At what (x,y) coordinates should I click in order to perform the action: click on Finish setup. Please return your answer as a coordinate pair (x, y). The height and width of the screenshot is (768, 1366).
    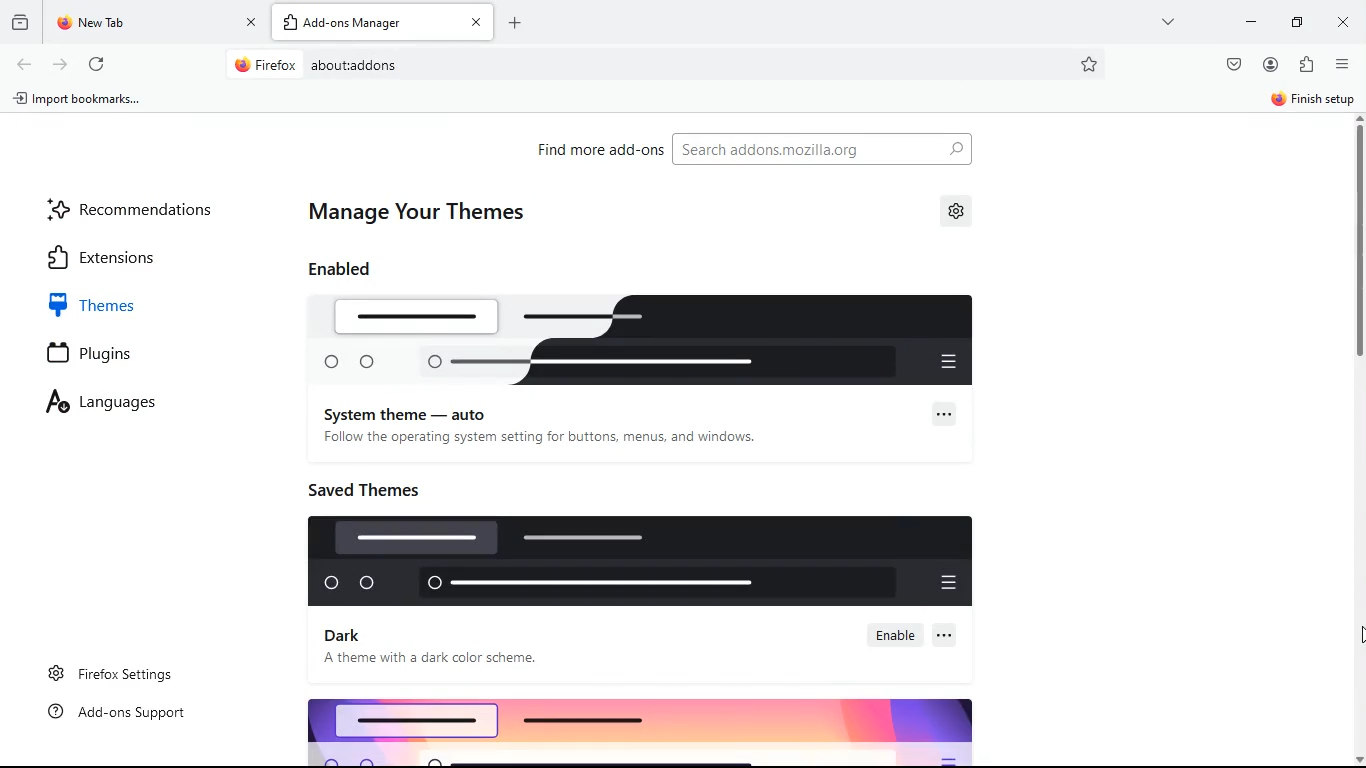
    Looking at the image, I should click on (1312, 100).